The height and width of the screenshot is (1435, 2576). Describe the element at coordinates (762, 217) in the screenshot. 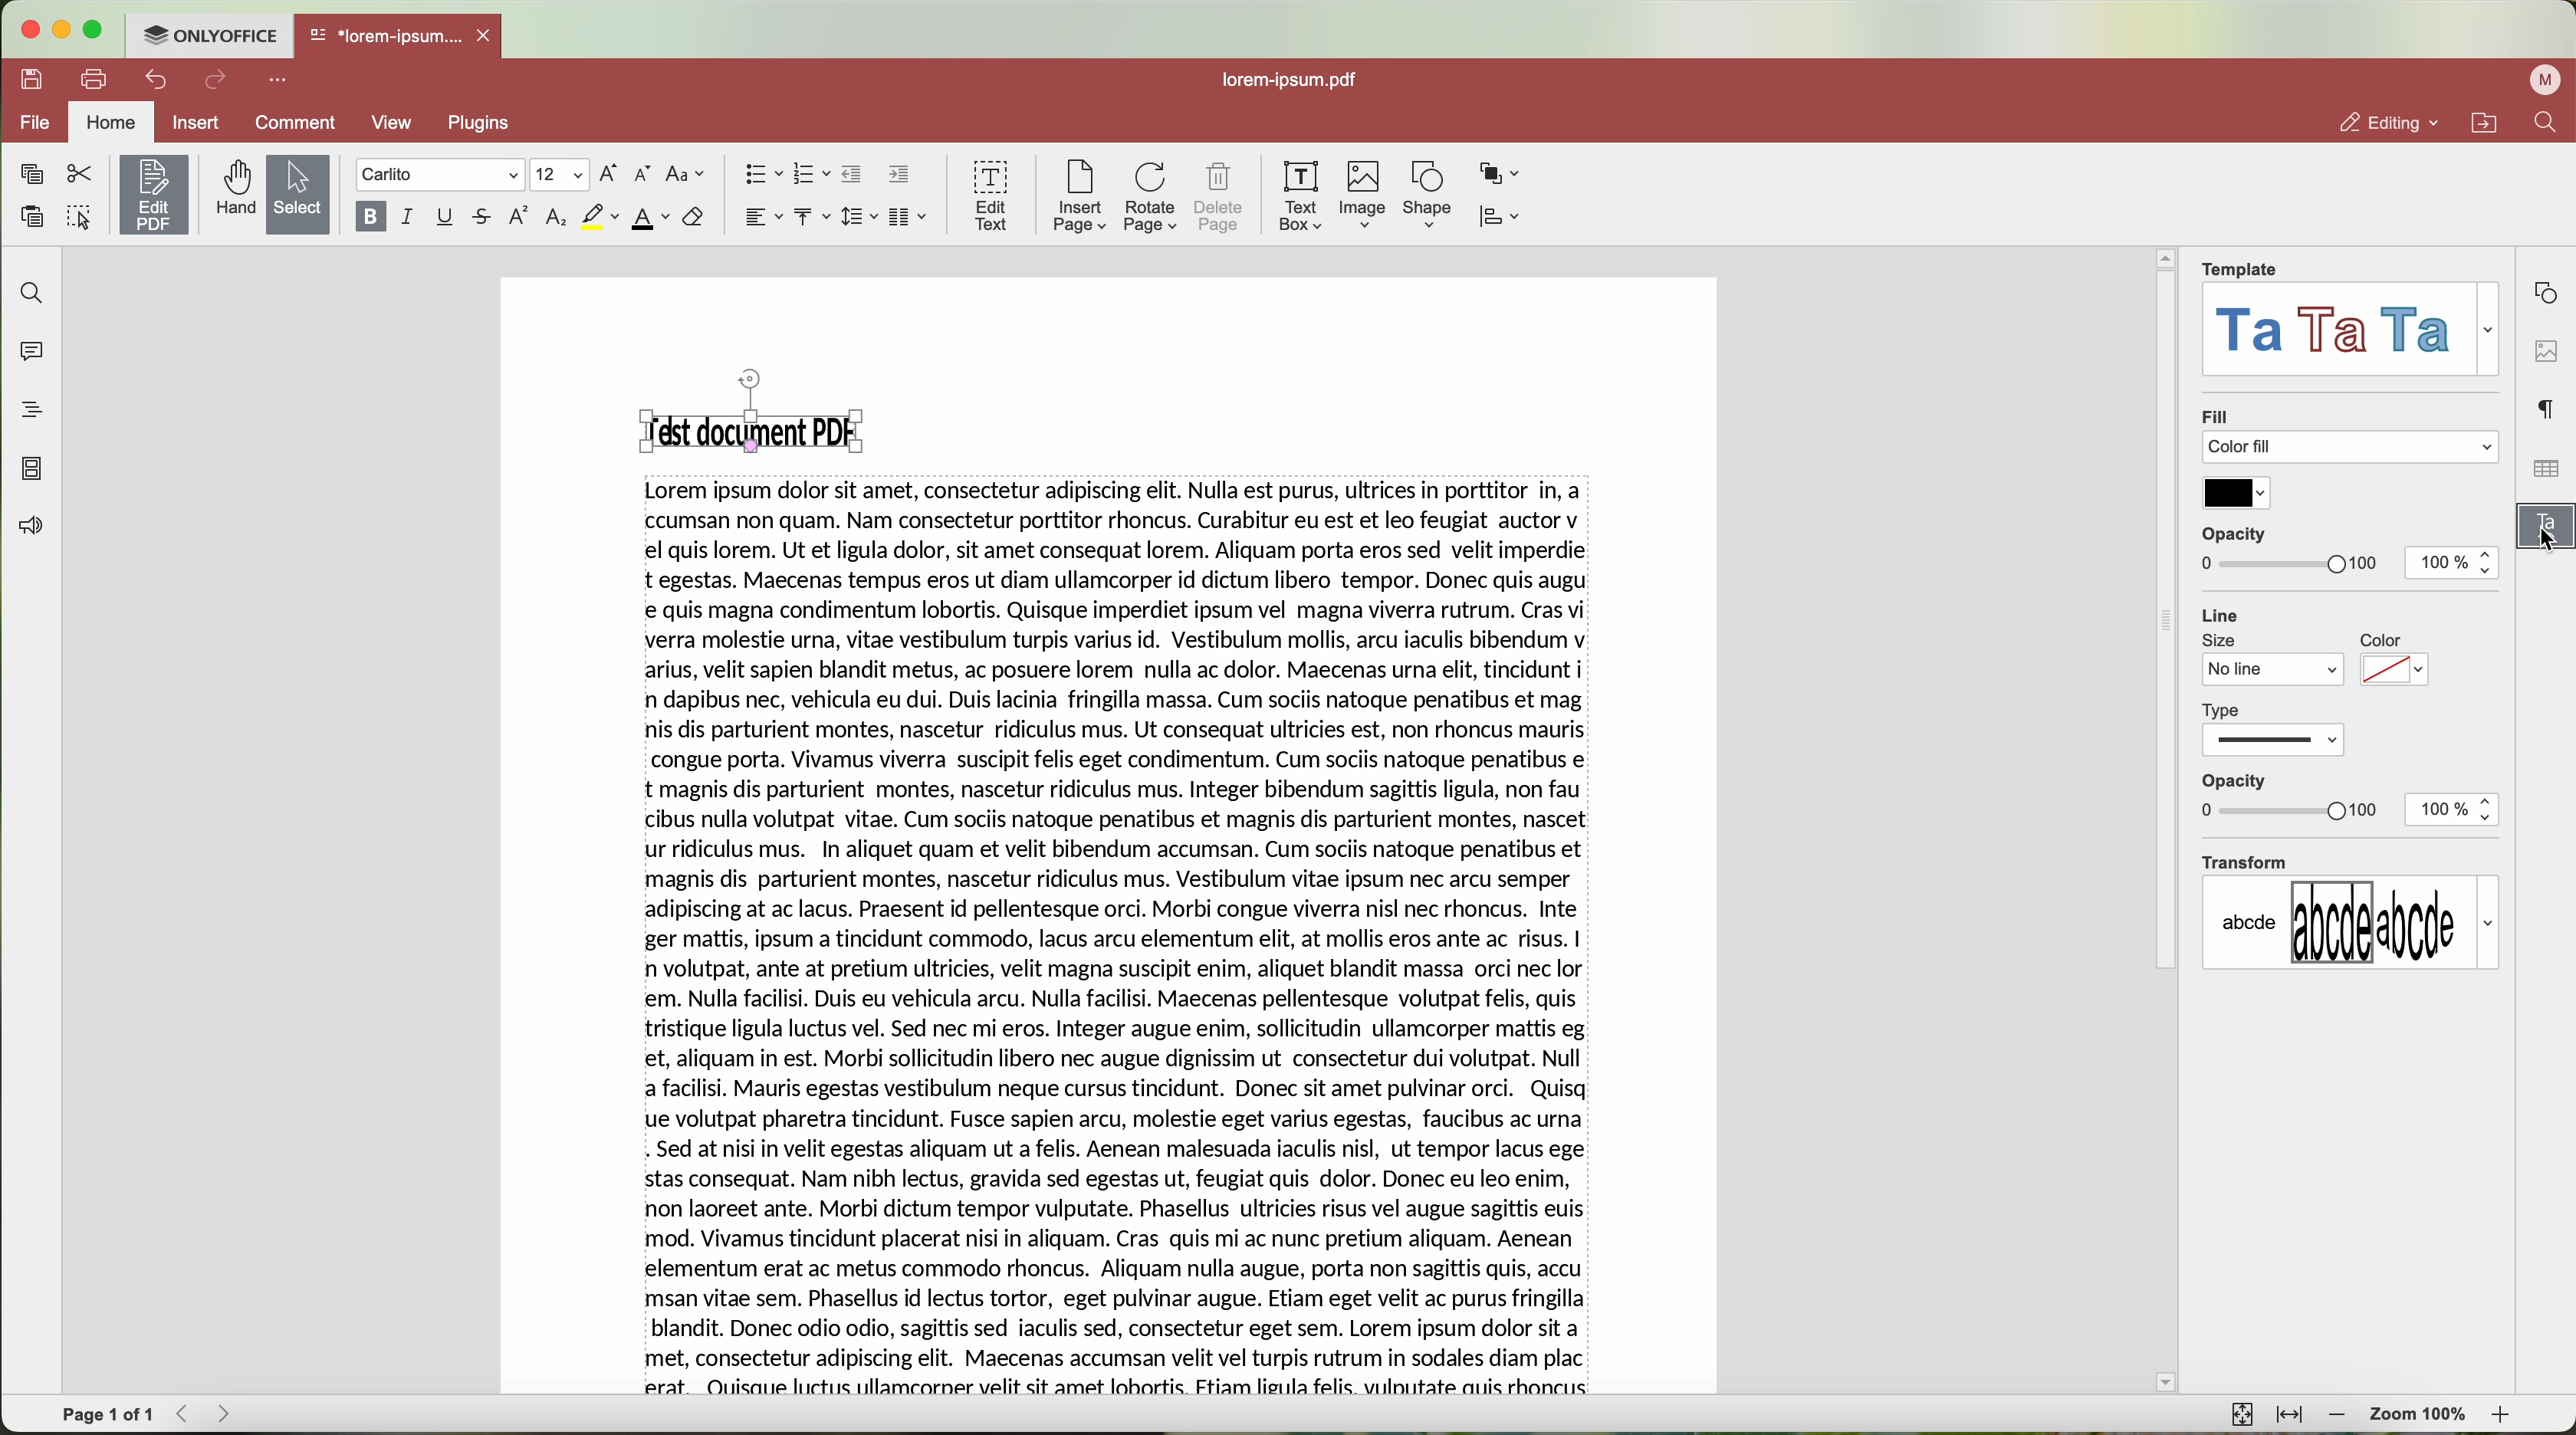

I see `horizontal align` at that location.